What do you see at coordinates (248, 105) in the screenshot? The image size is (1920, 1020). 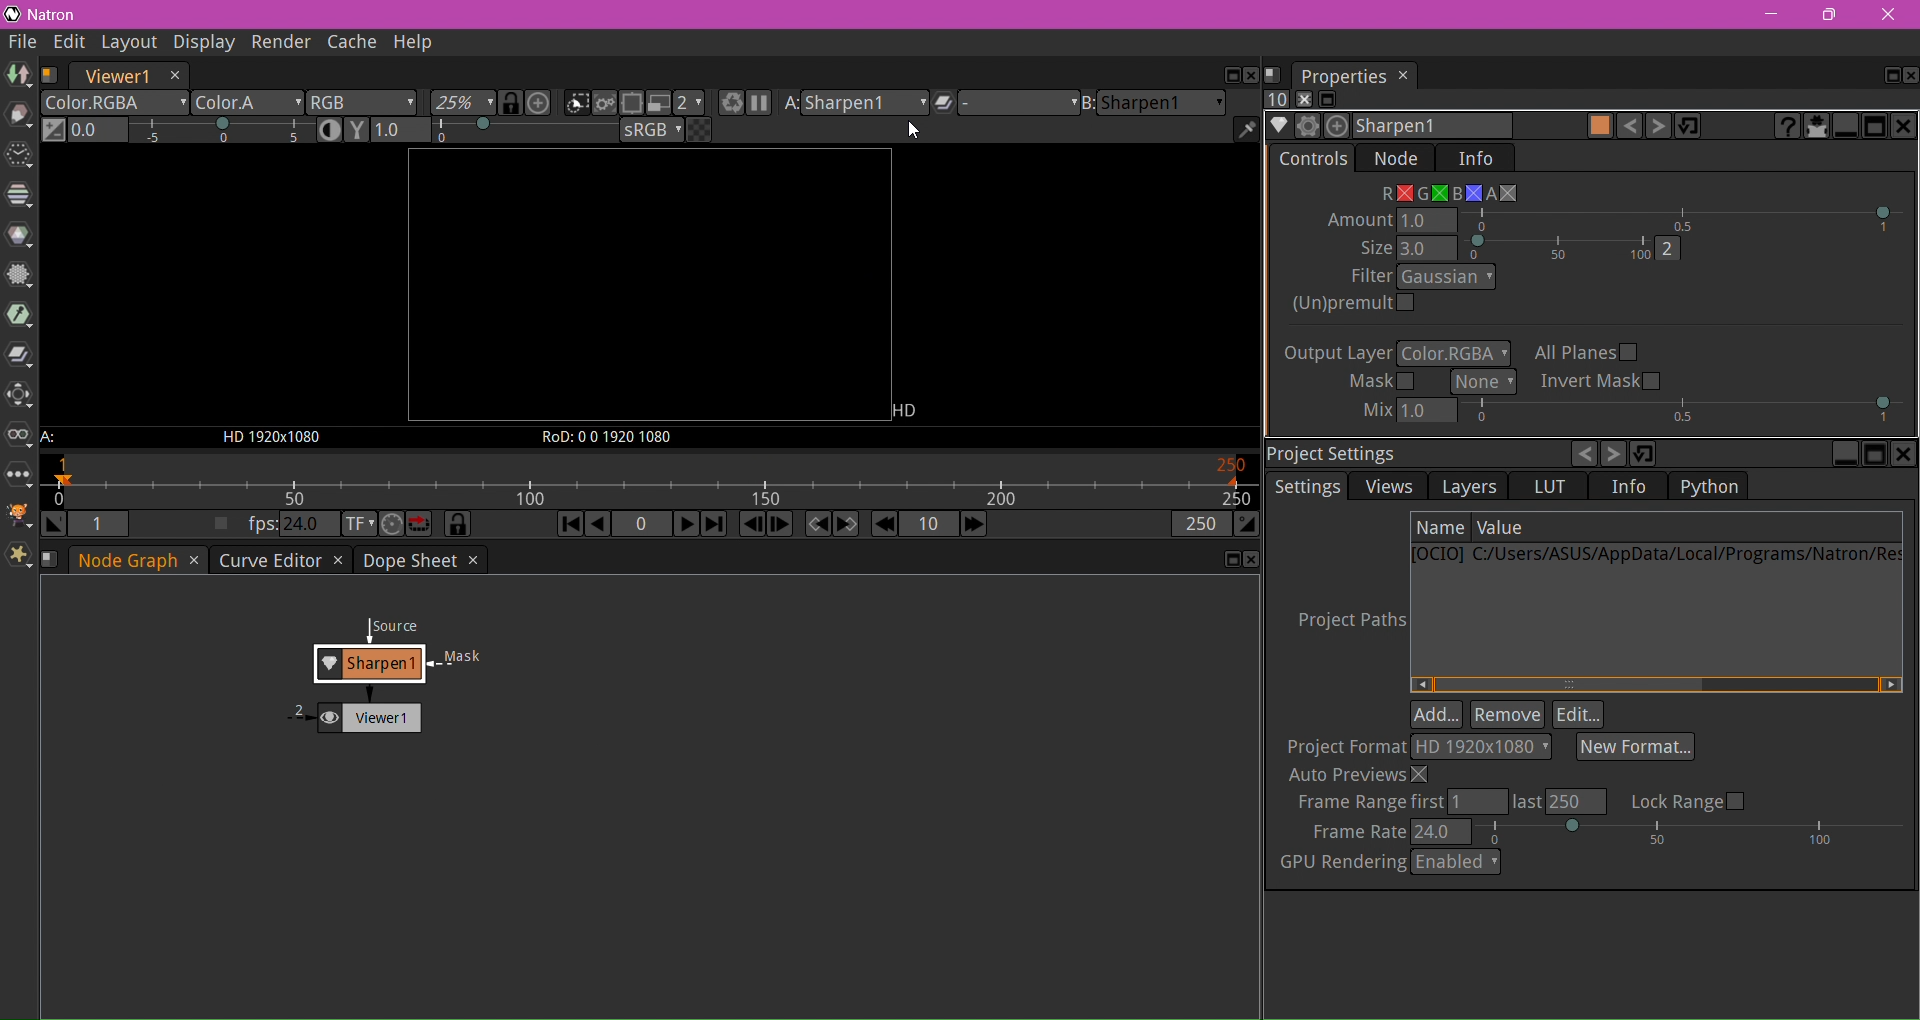 I see `Alpha channel` at bounding box center [248, 105].